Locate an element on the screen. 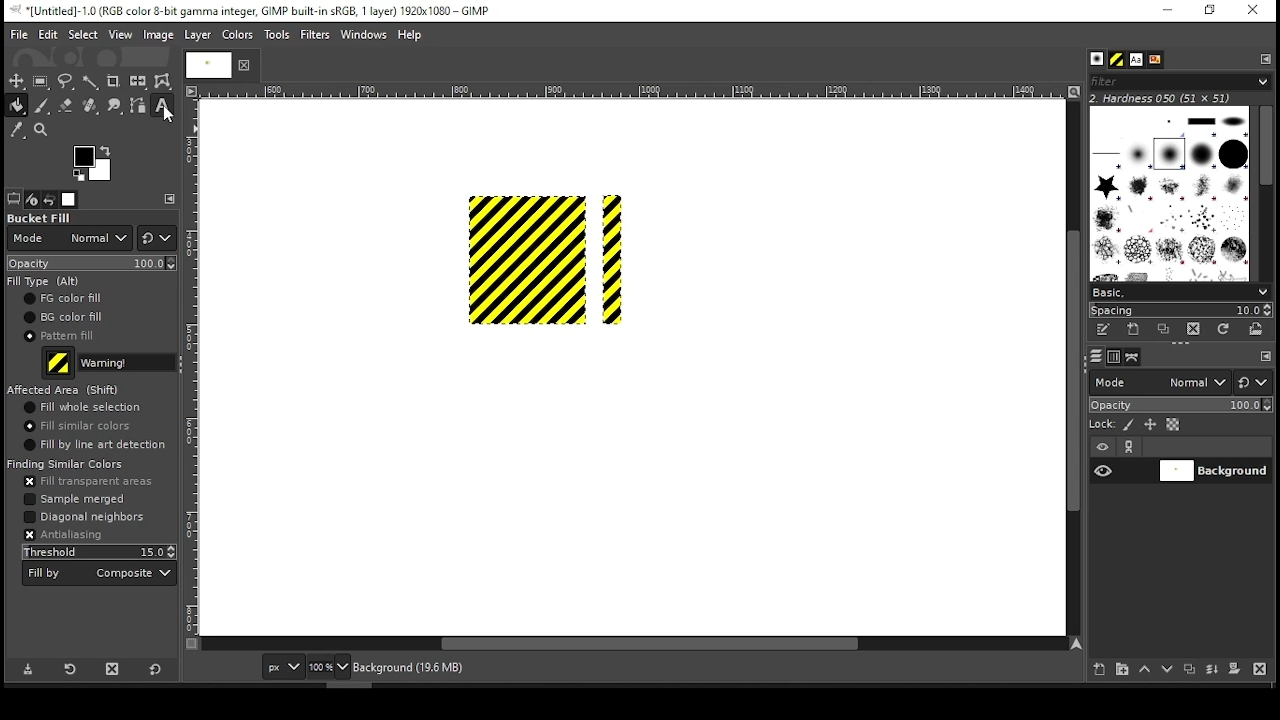  warp transform tool is located at coordinates (162, 82).